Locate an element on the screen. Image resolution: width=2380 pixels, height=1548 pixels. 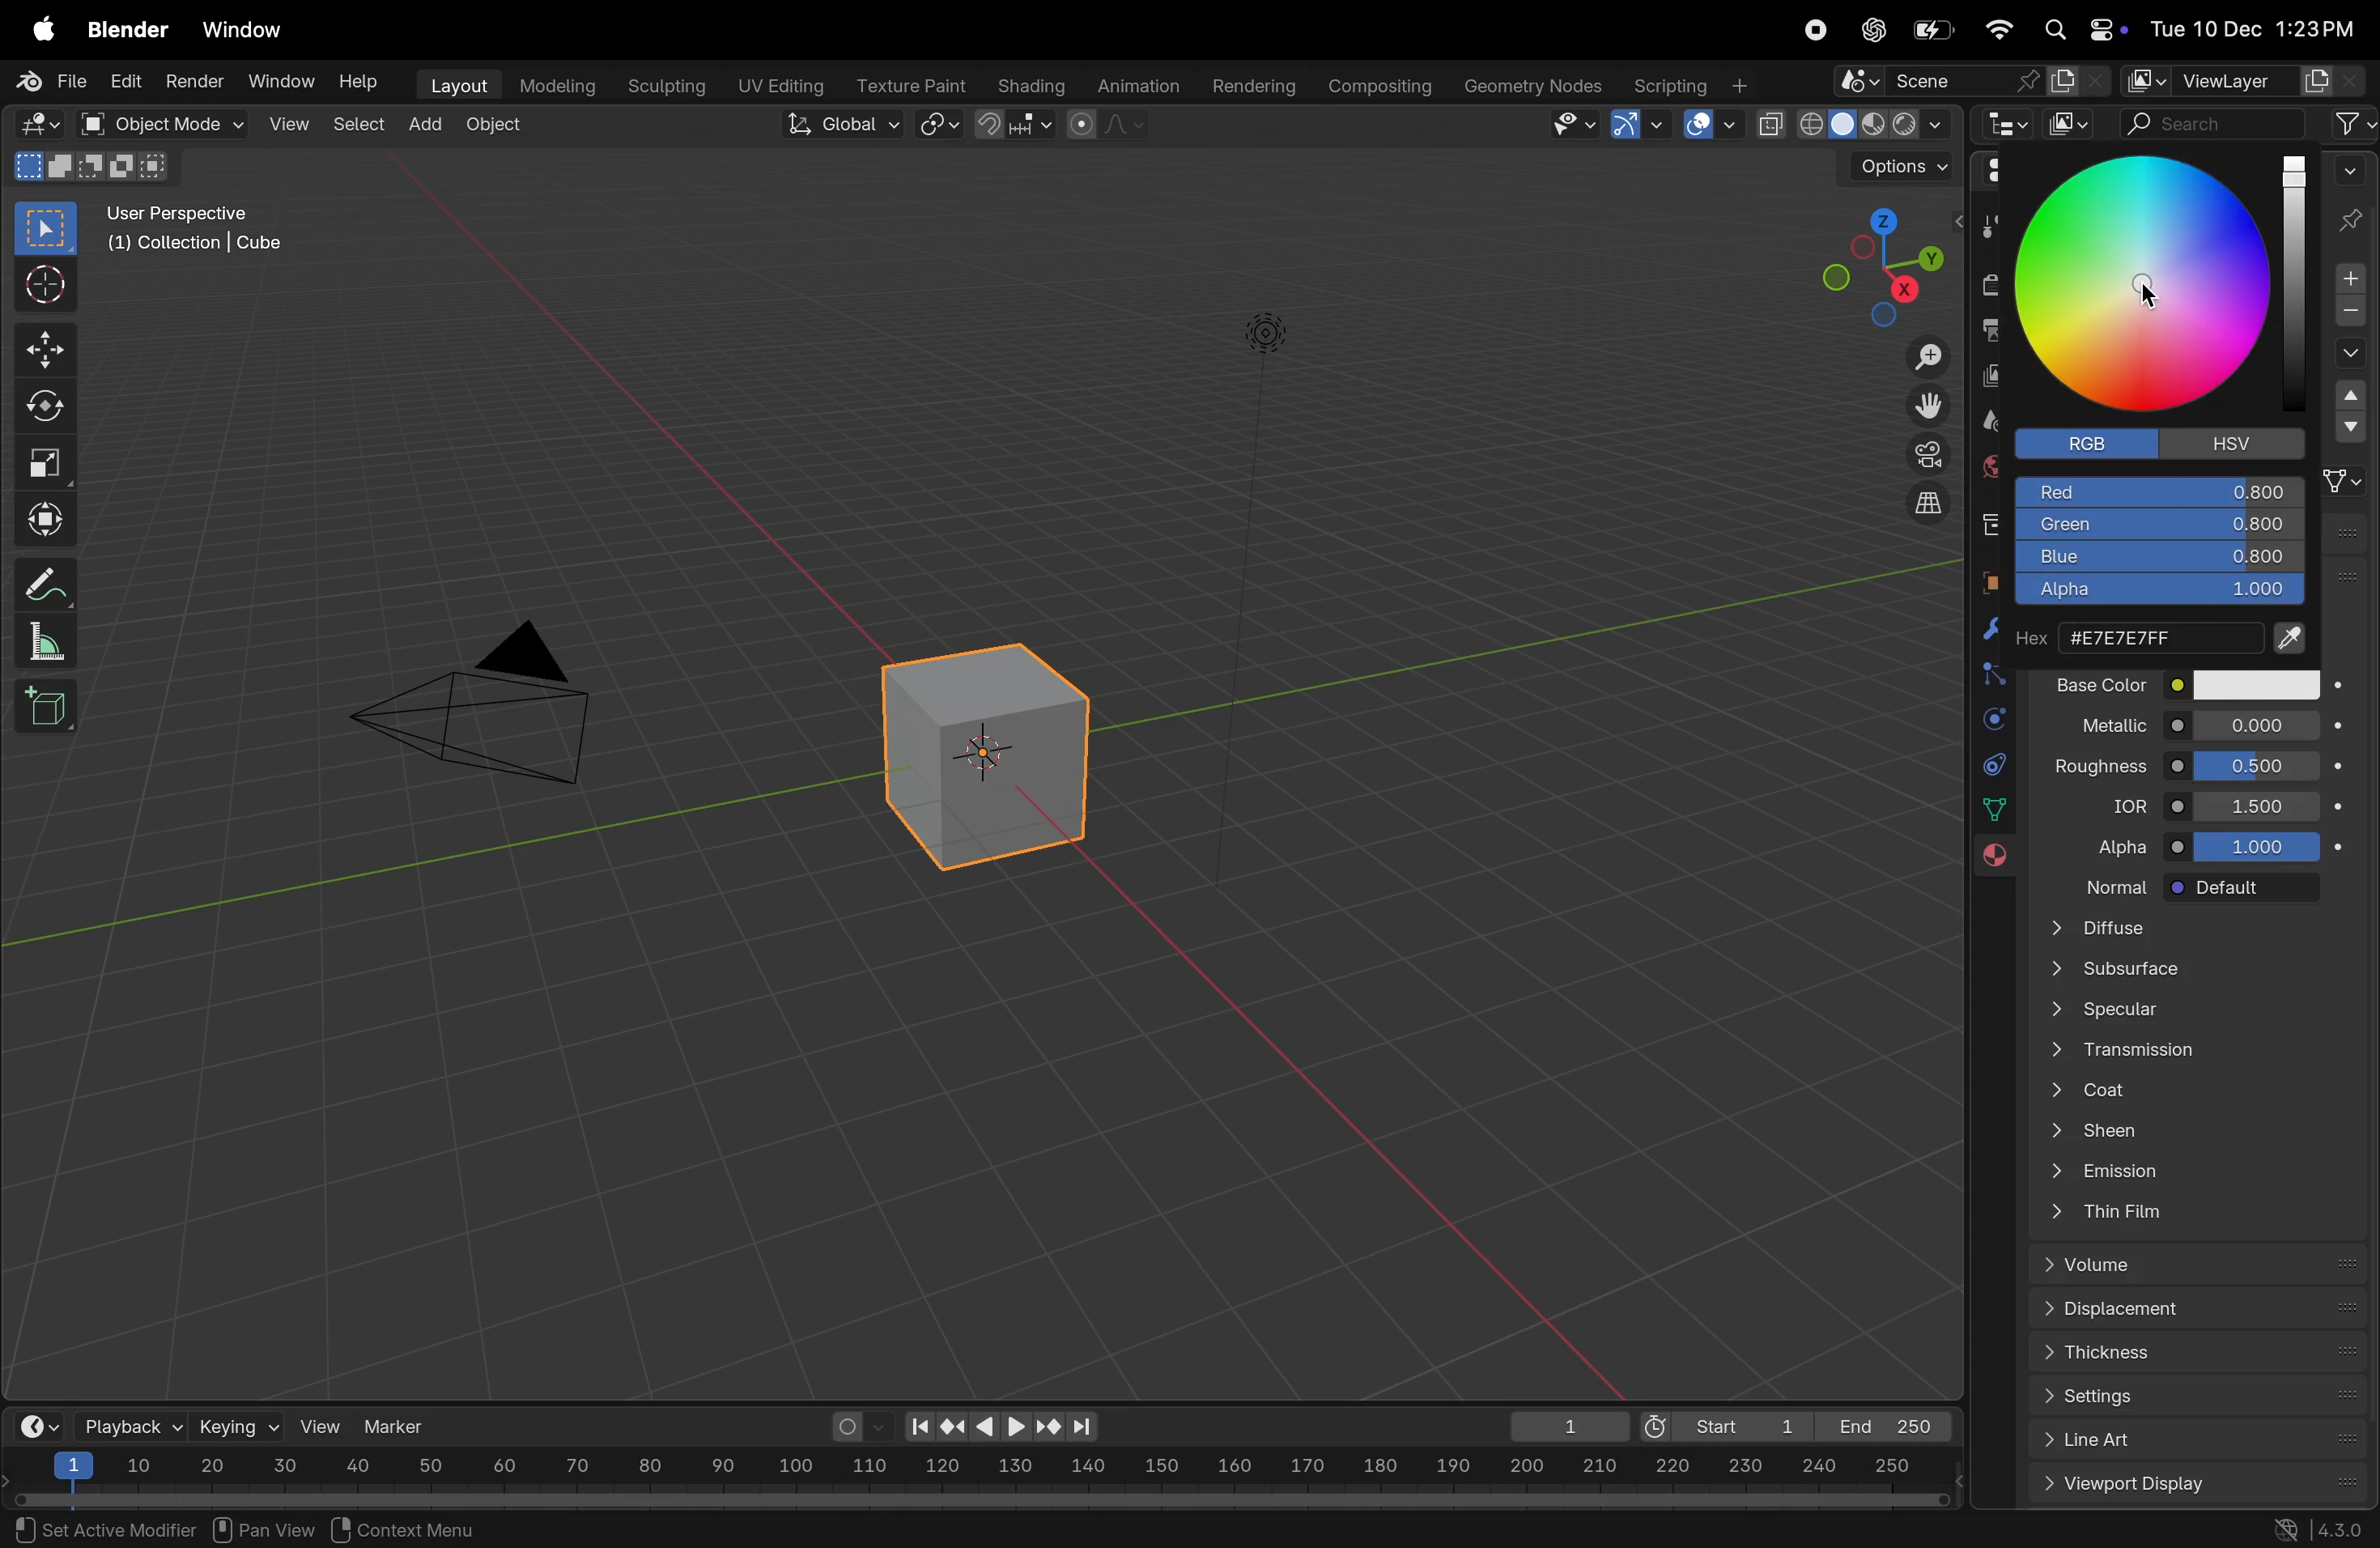
object is located at coordinates (494, 127).